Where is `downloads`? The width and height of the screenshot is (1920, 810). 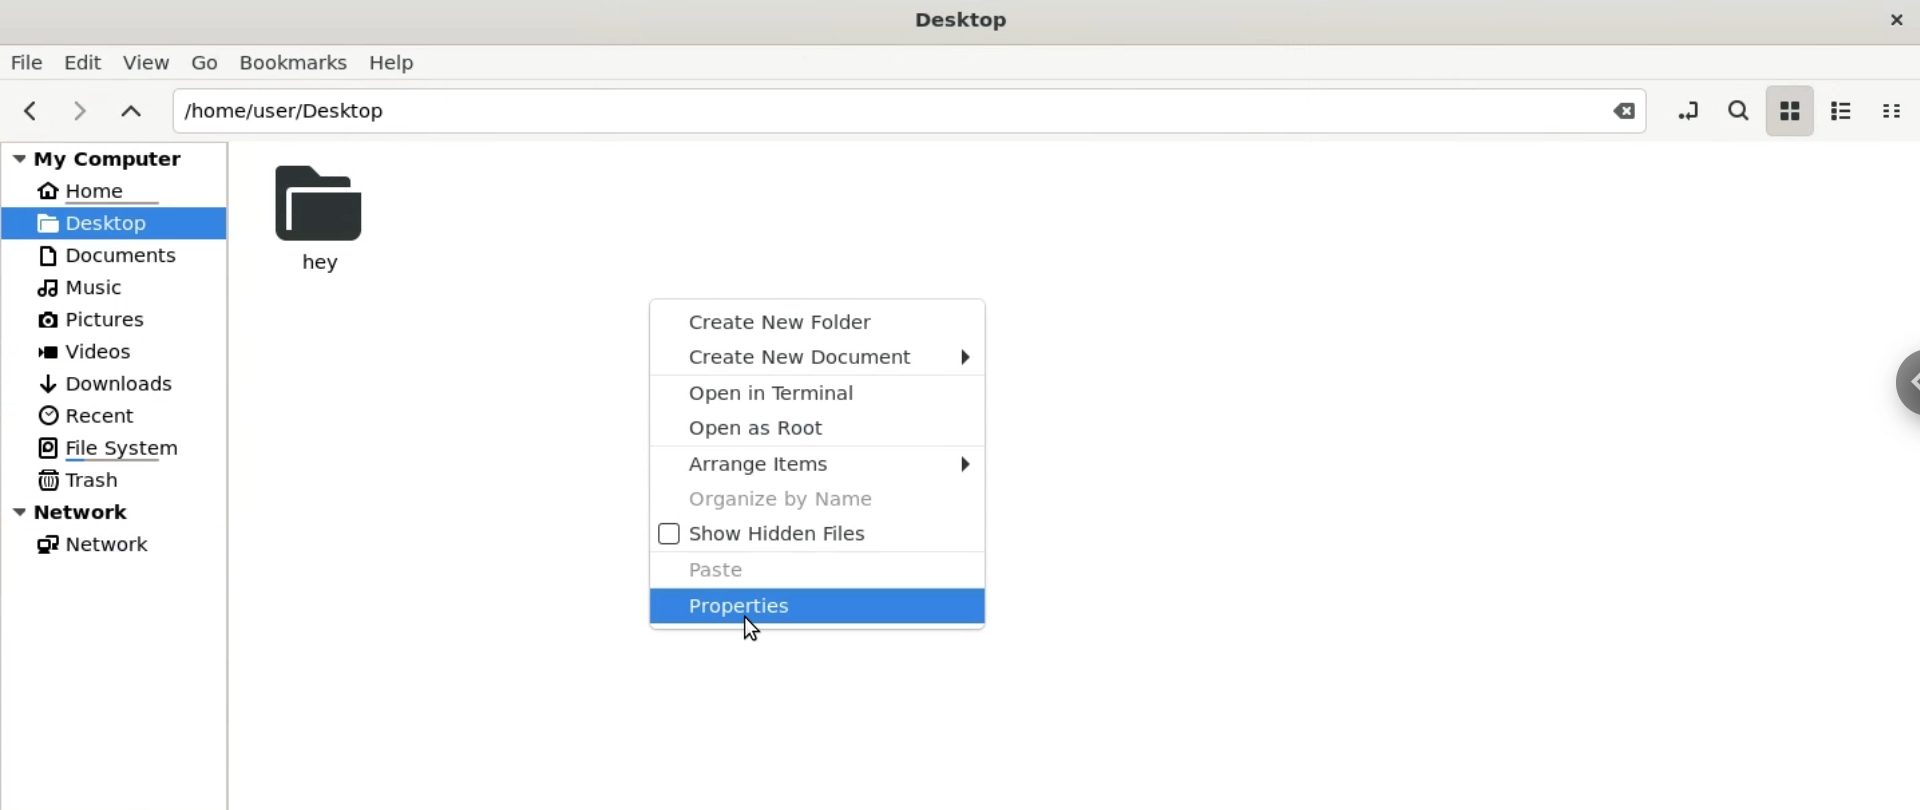
downloads is located at coordinates (114, 383).